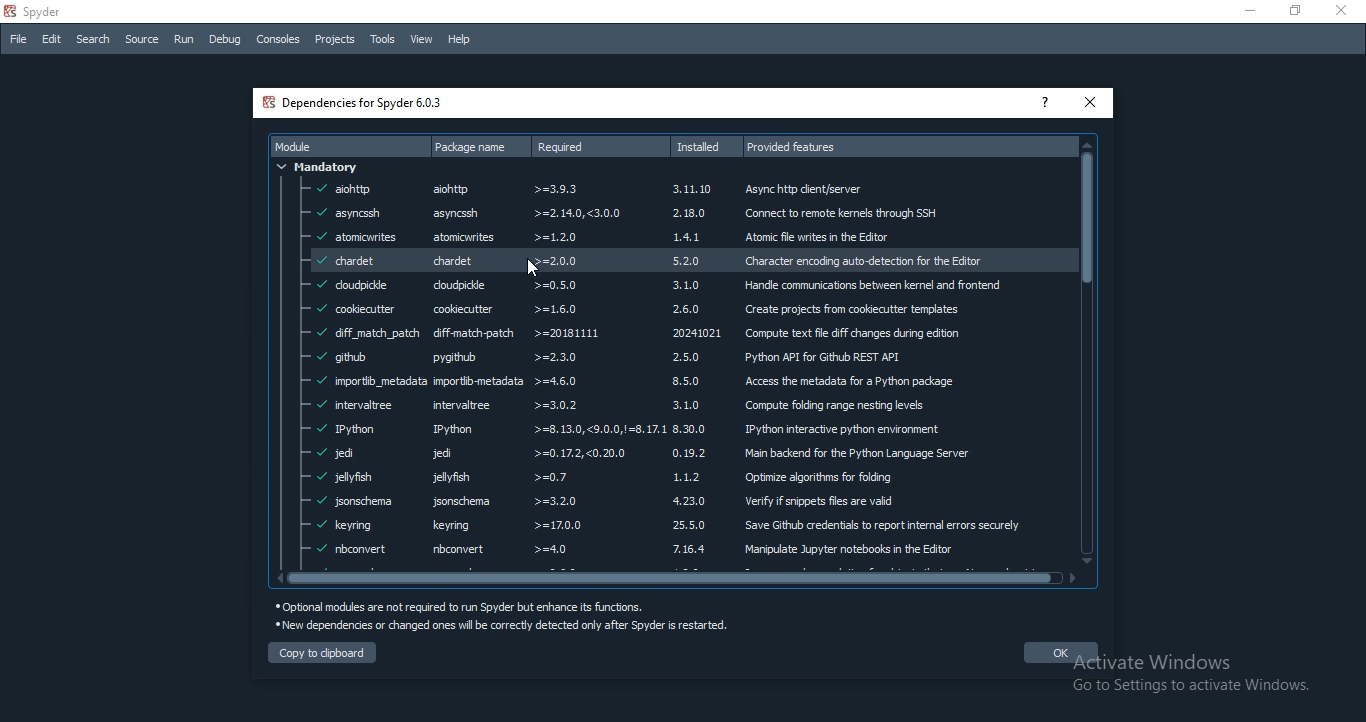 The width and height of the screenshot is (1366, 722). Describe the element at coordinates (360, 101) in the screenshot. I see `Dependencies for spyder 6.0.3` at that location.